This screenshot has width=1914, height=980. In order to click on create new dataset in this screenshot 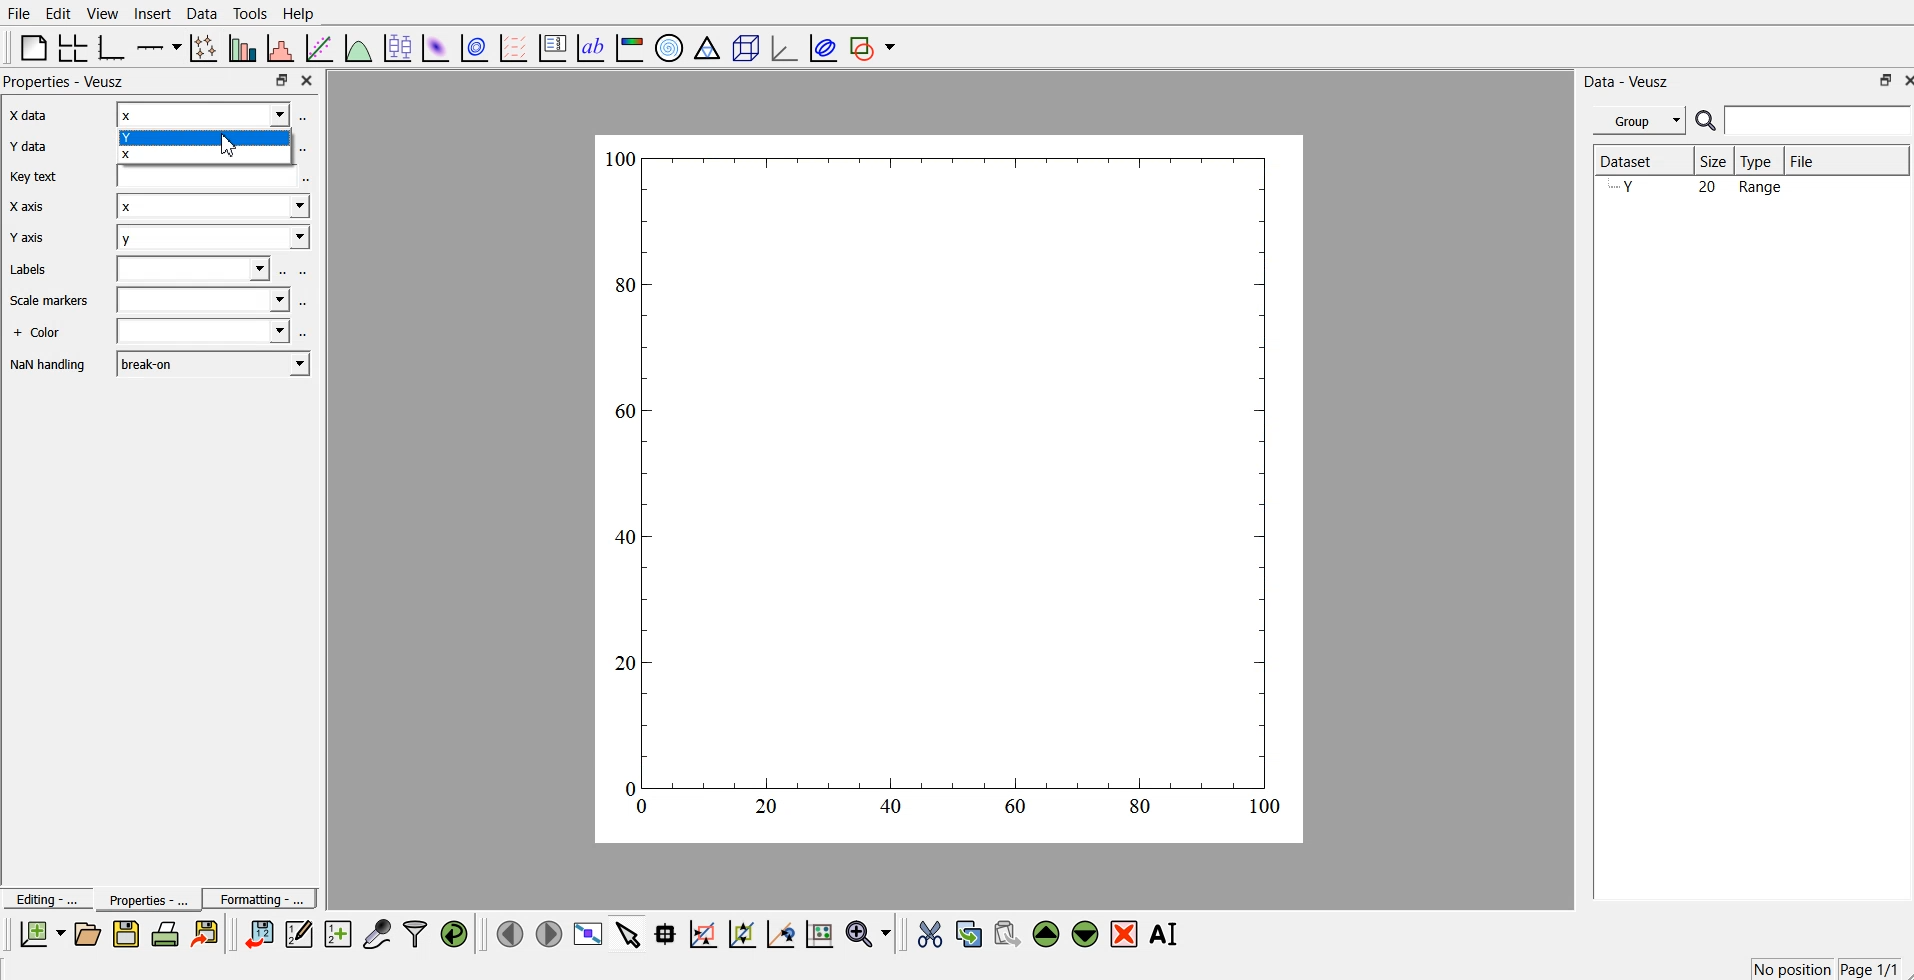, I will do `click(337, 931)`.